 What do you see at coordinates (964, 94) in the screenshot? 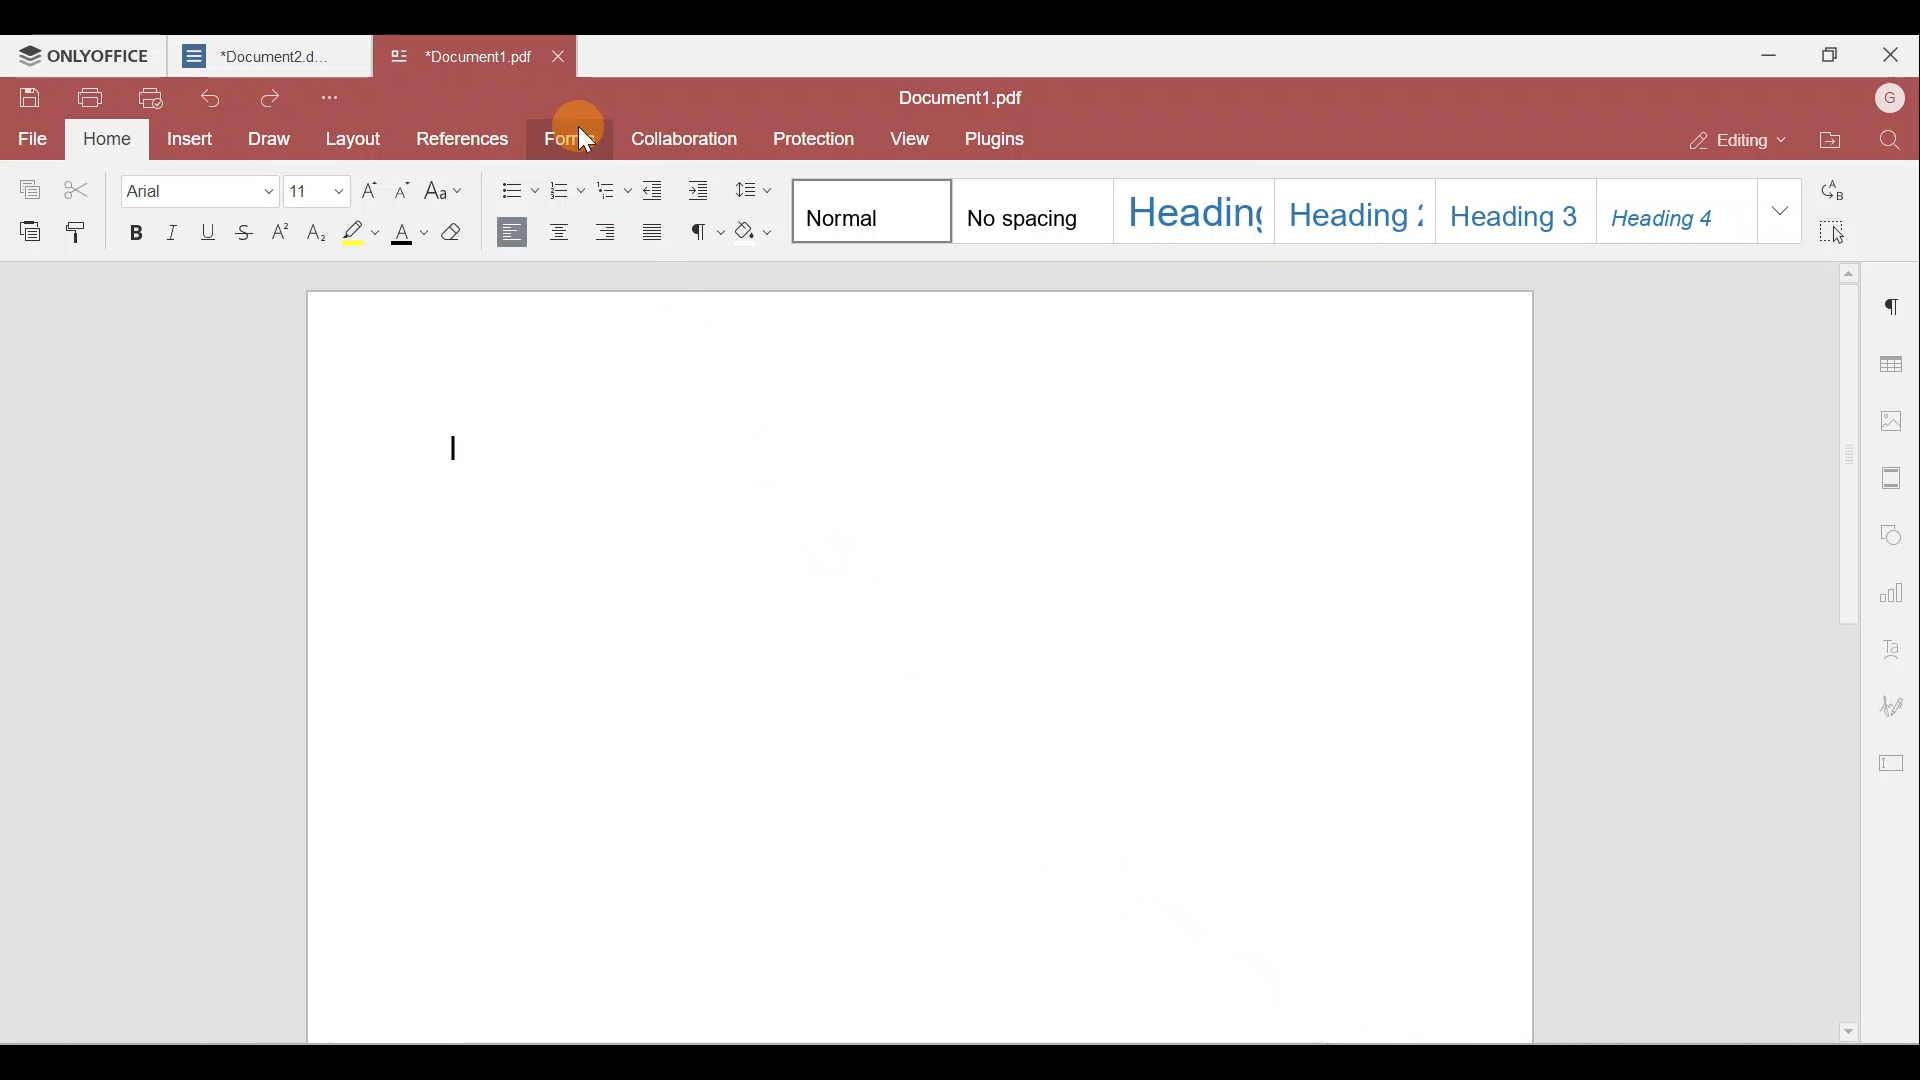
I see `Document1.pdf` at bounding box center [964, 94].